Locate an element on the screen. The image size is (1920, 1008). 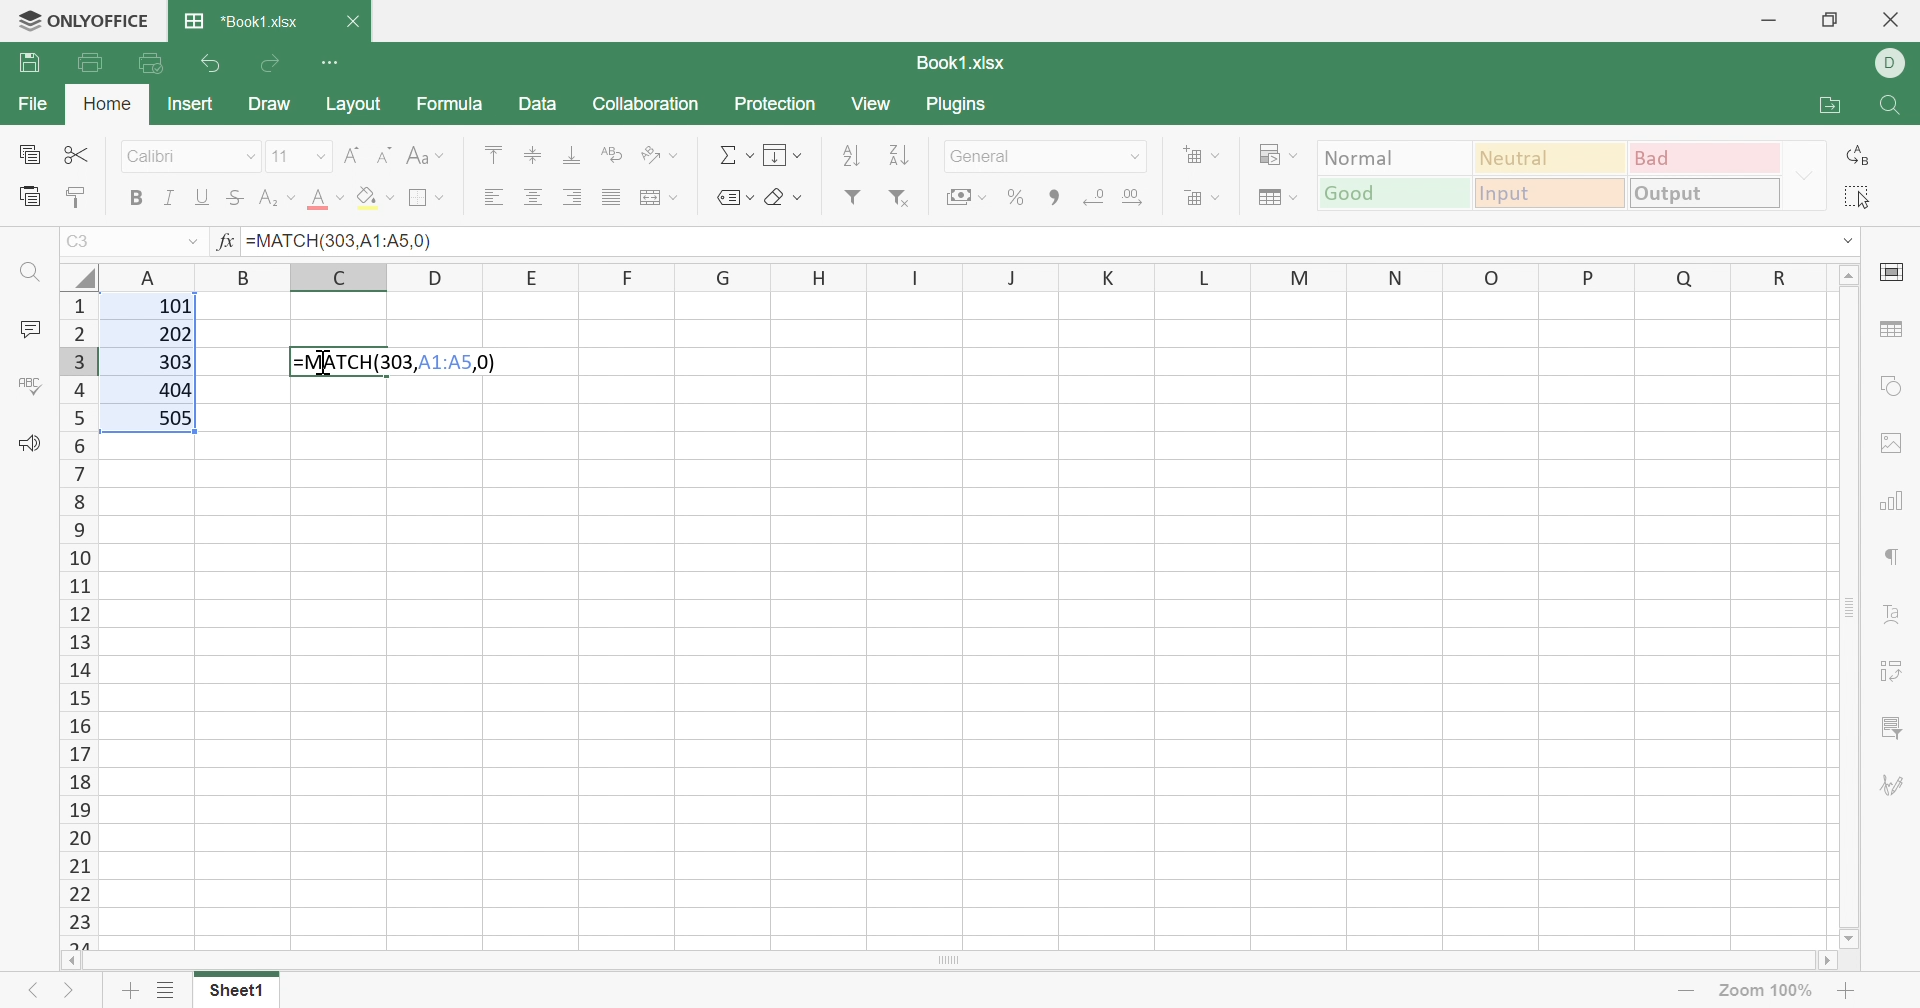
Copy is located at coordinates (31, 156).